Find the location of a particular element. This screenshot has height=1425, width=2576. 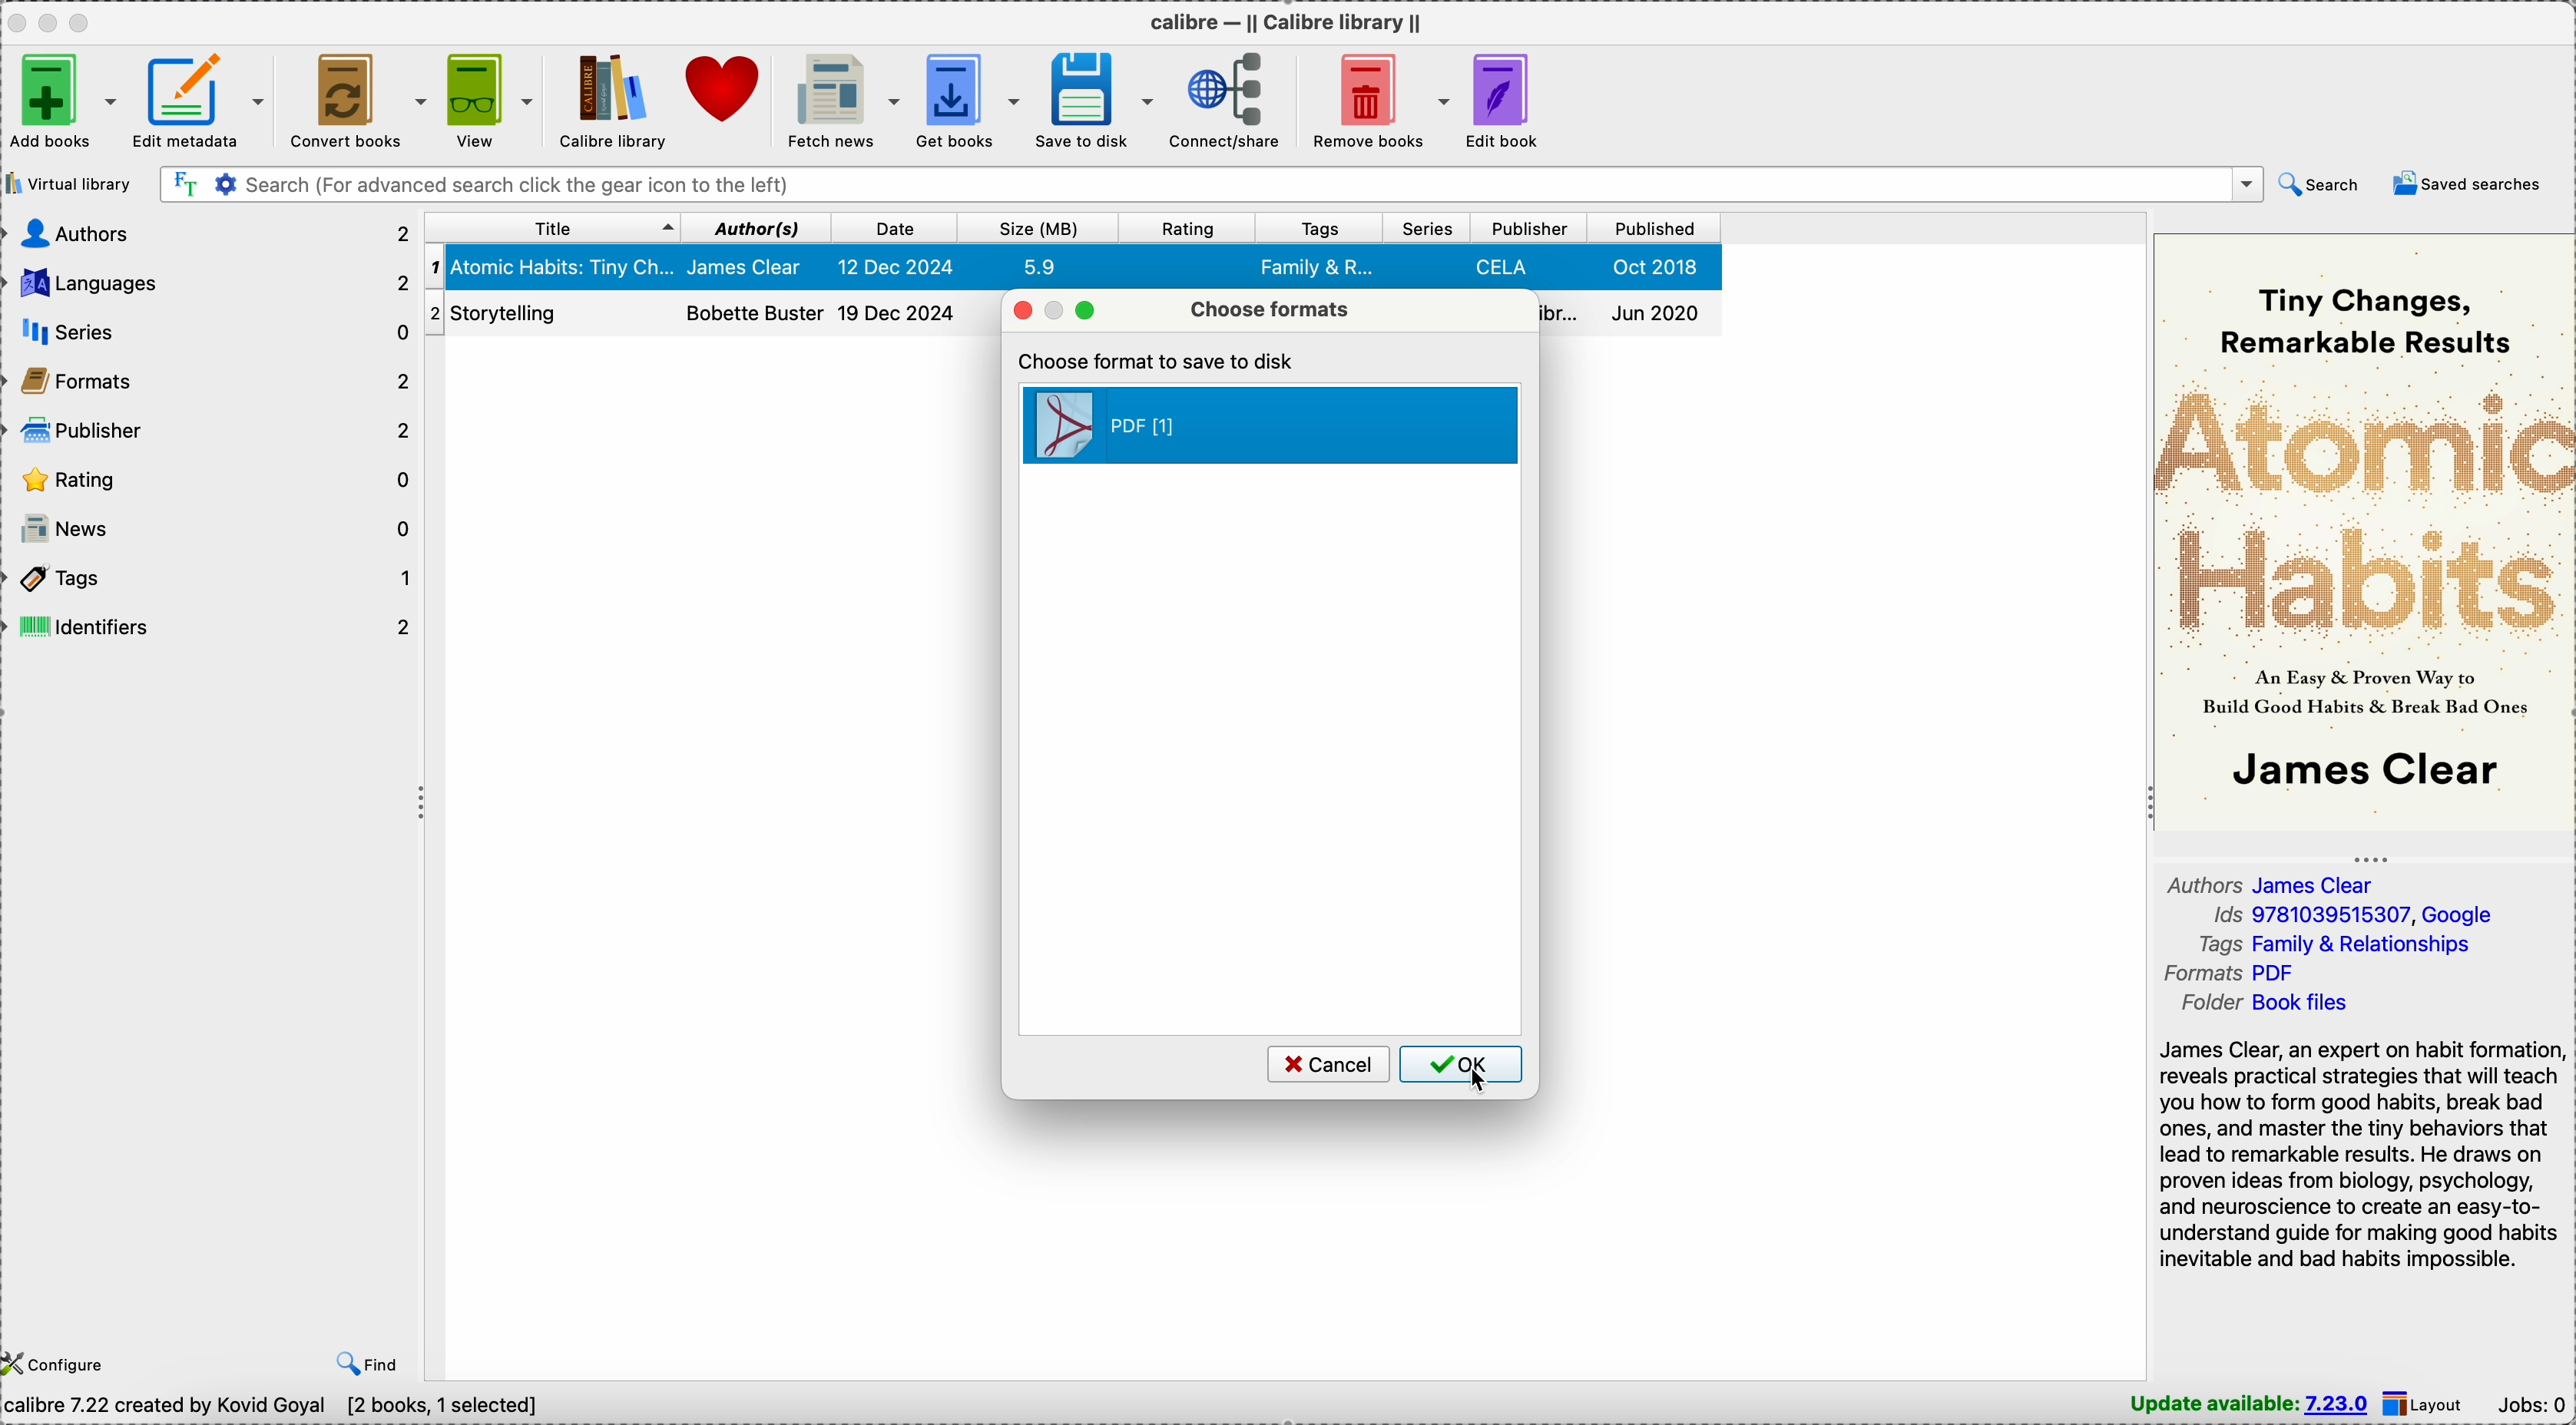

Atomic Habits: Tiny Changes book details selected is located at coordinates (1067, 268).